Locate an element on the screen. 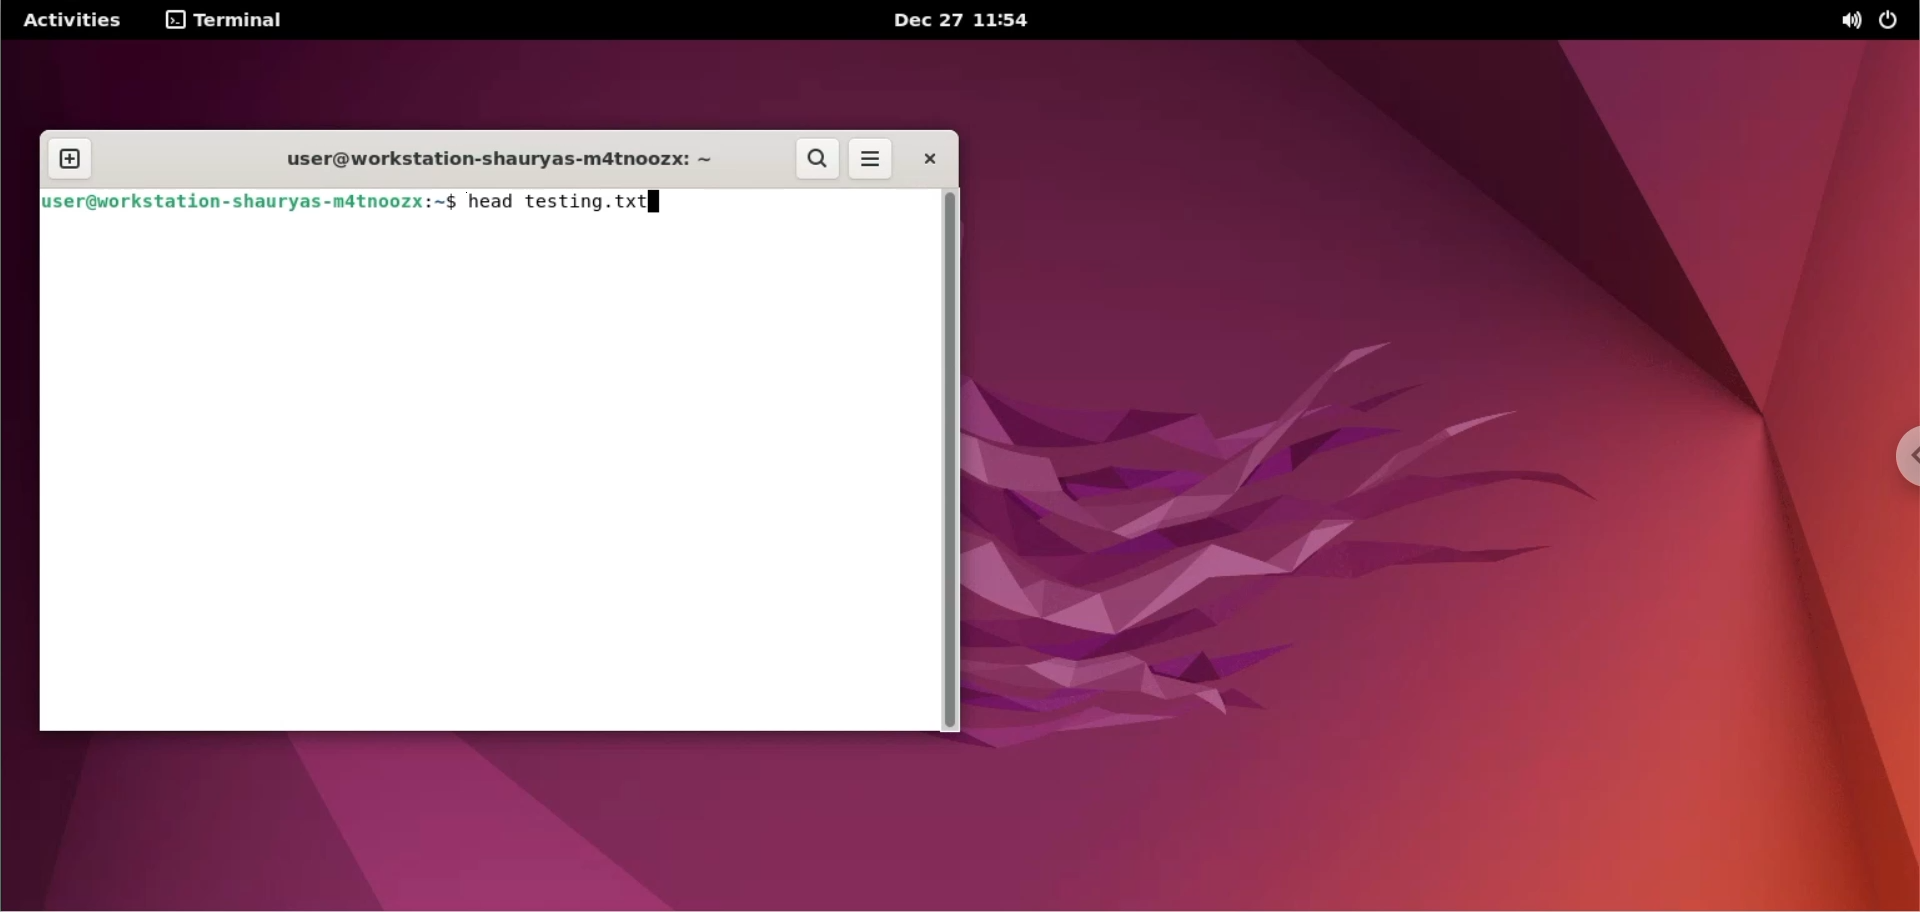  Activities is located at coordinates (71, 21).